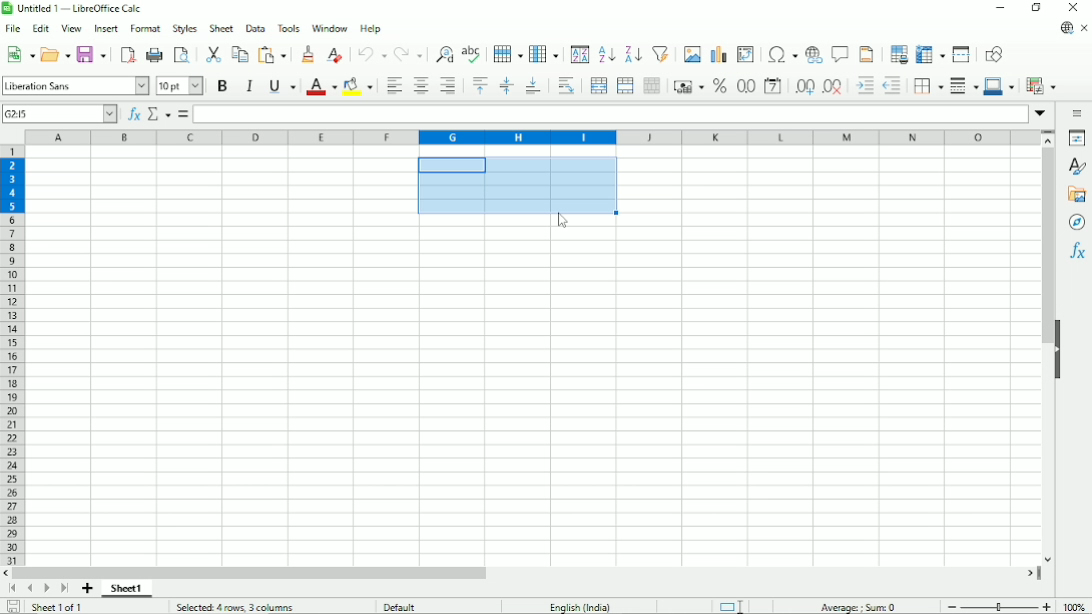 The image size is (1092, 614). What do you see at coordinates (533, 86) in the screenshot?
I see `Align bottom` at bounding box center [533, 86].